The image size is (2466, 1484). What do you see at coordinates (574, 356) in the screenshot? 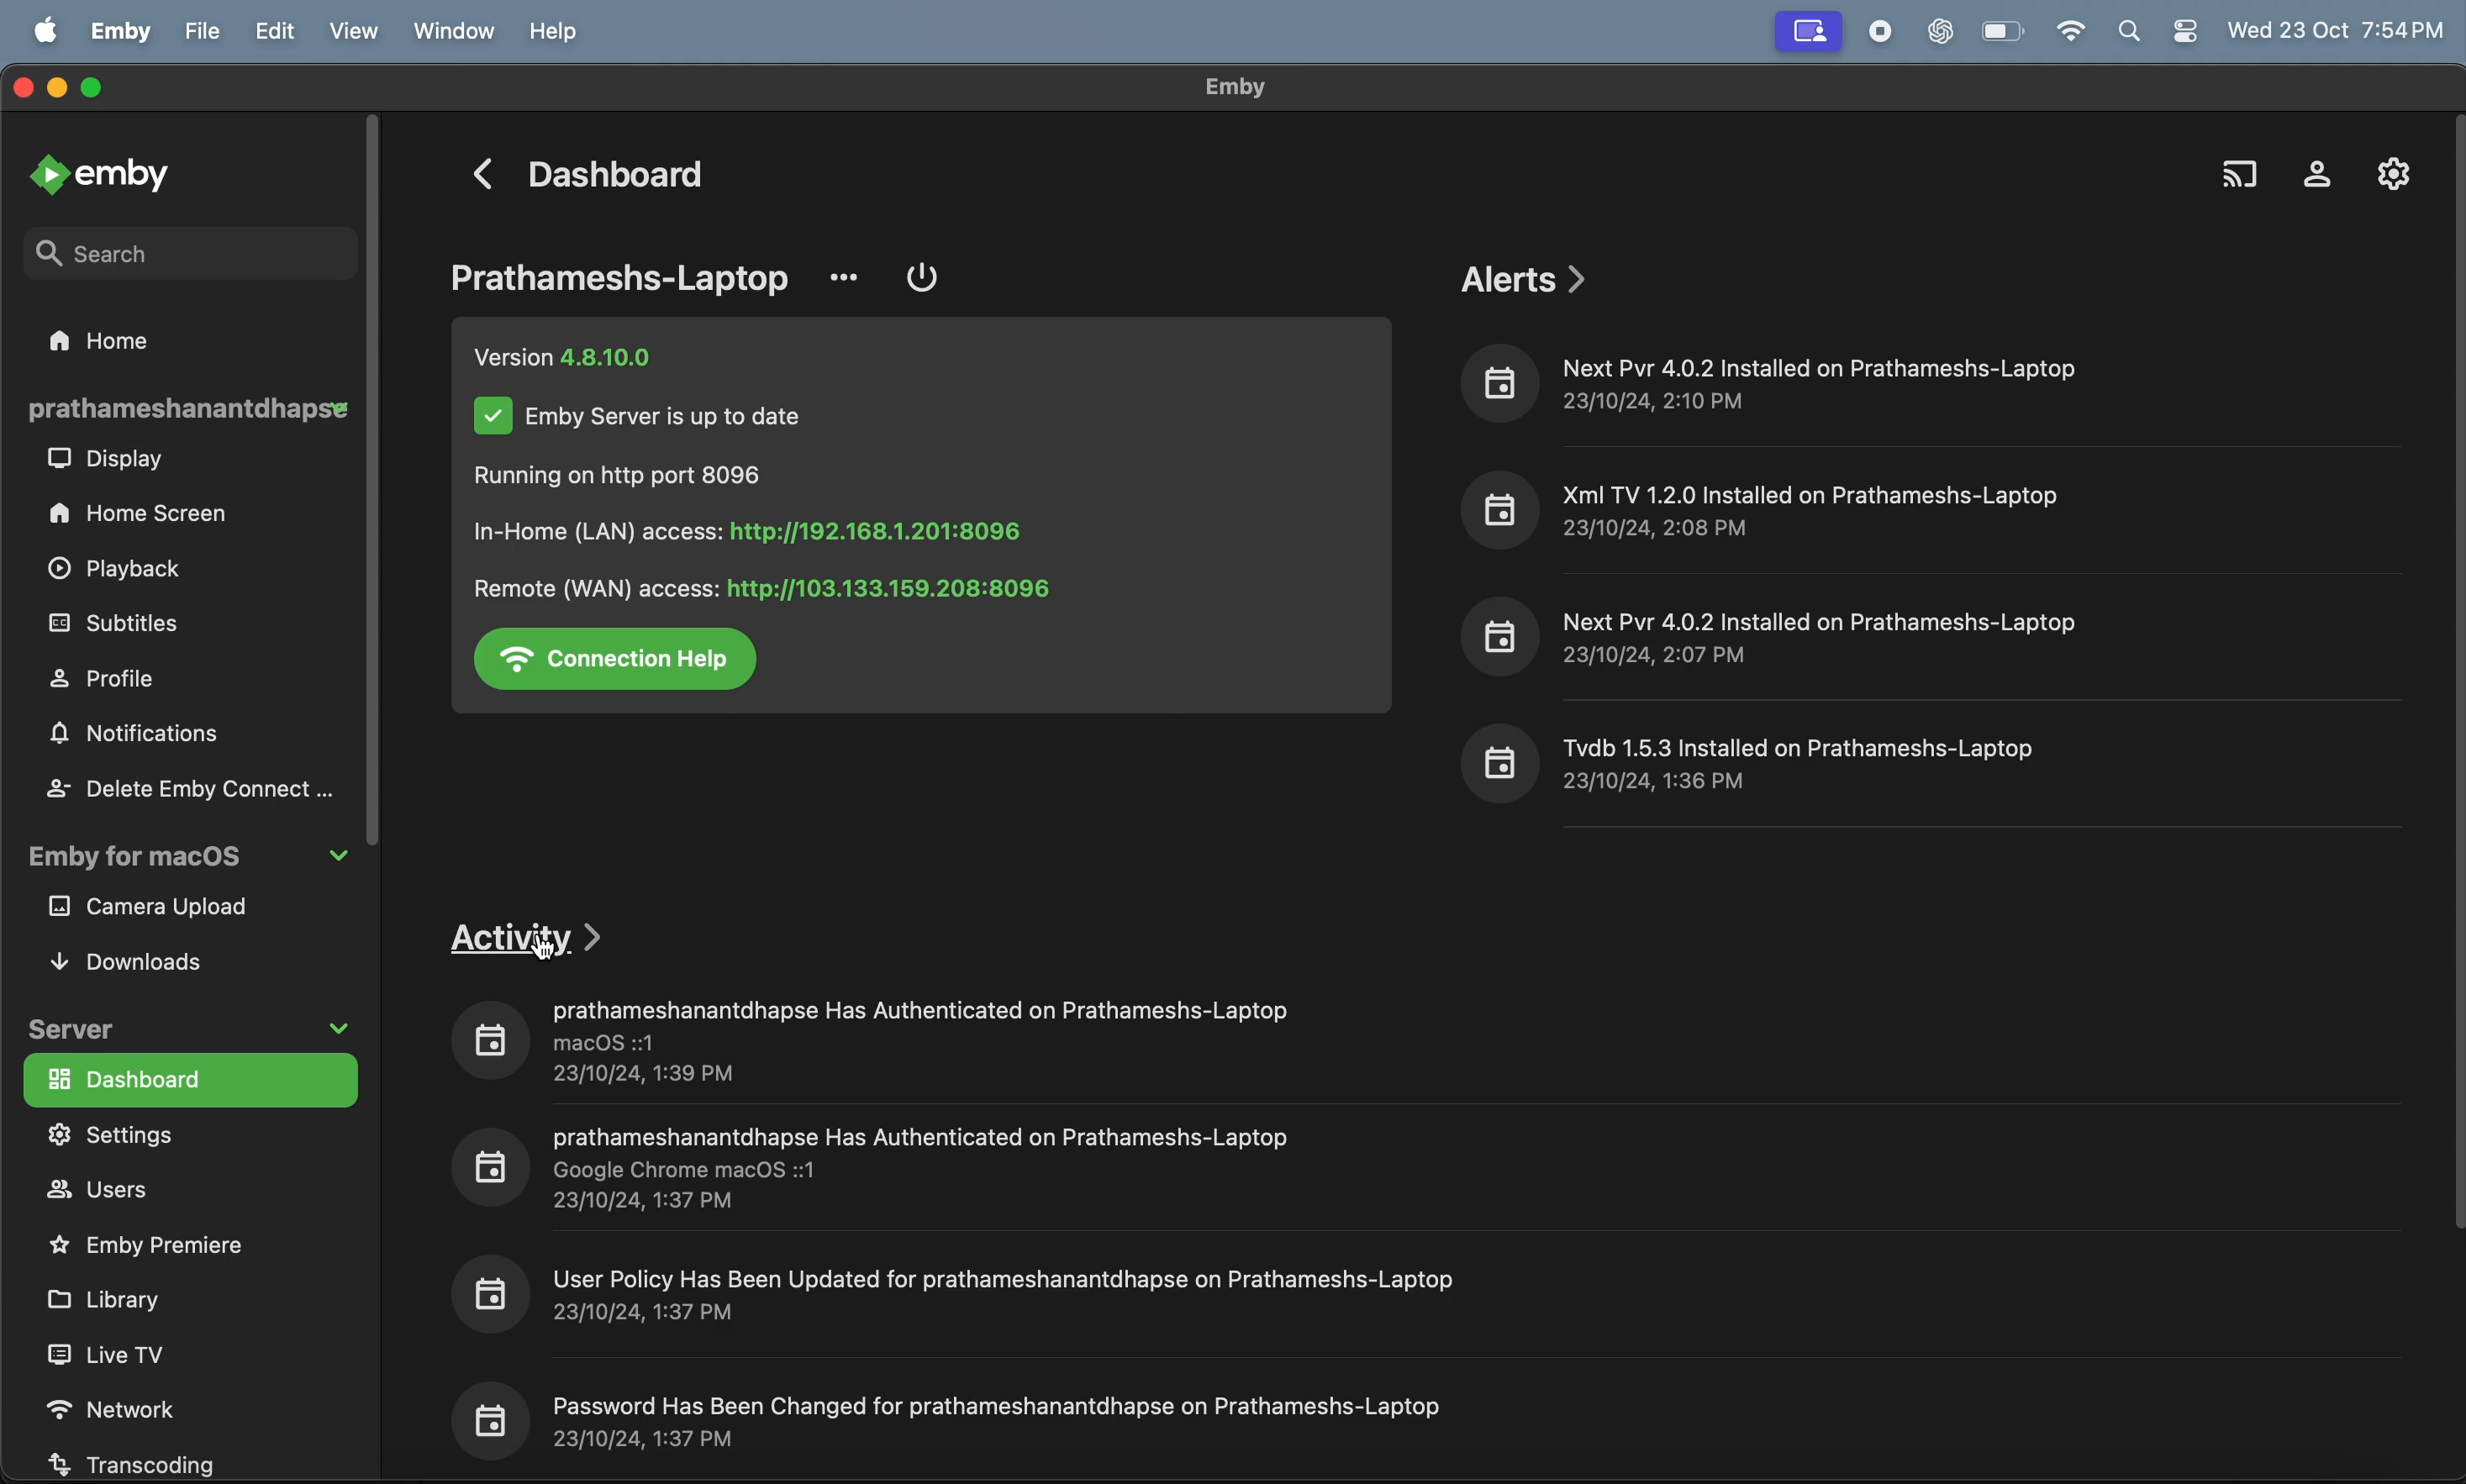
I see `Version 4.8.10.0` at bounding box center [574, 356].